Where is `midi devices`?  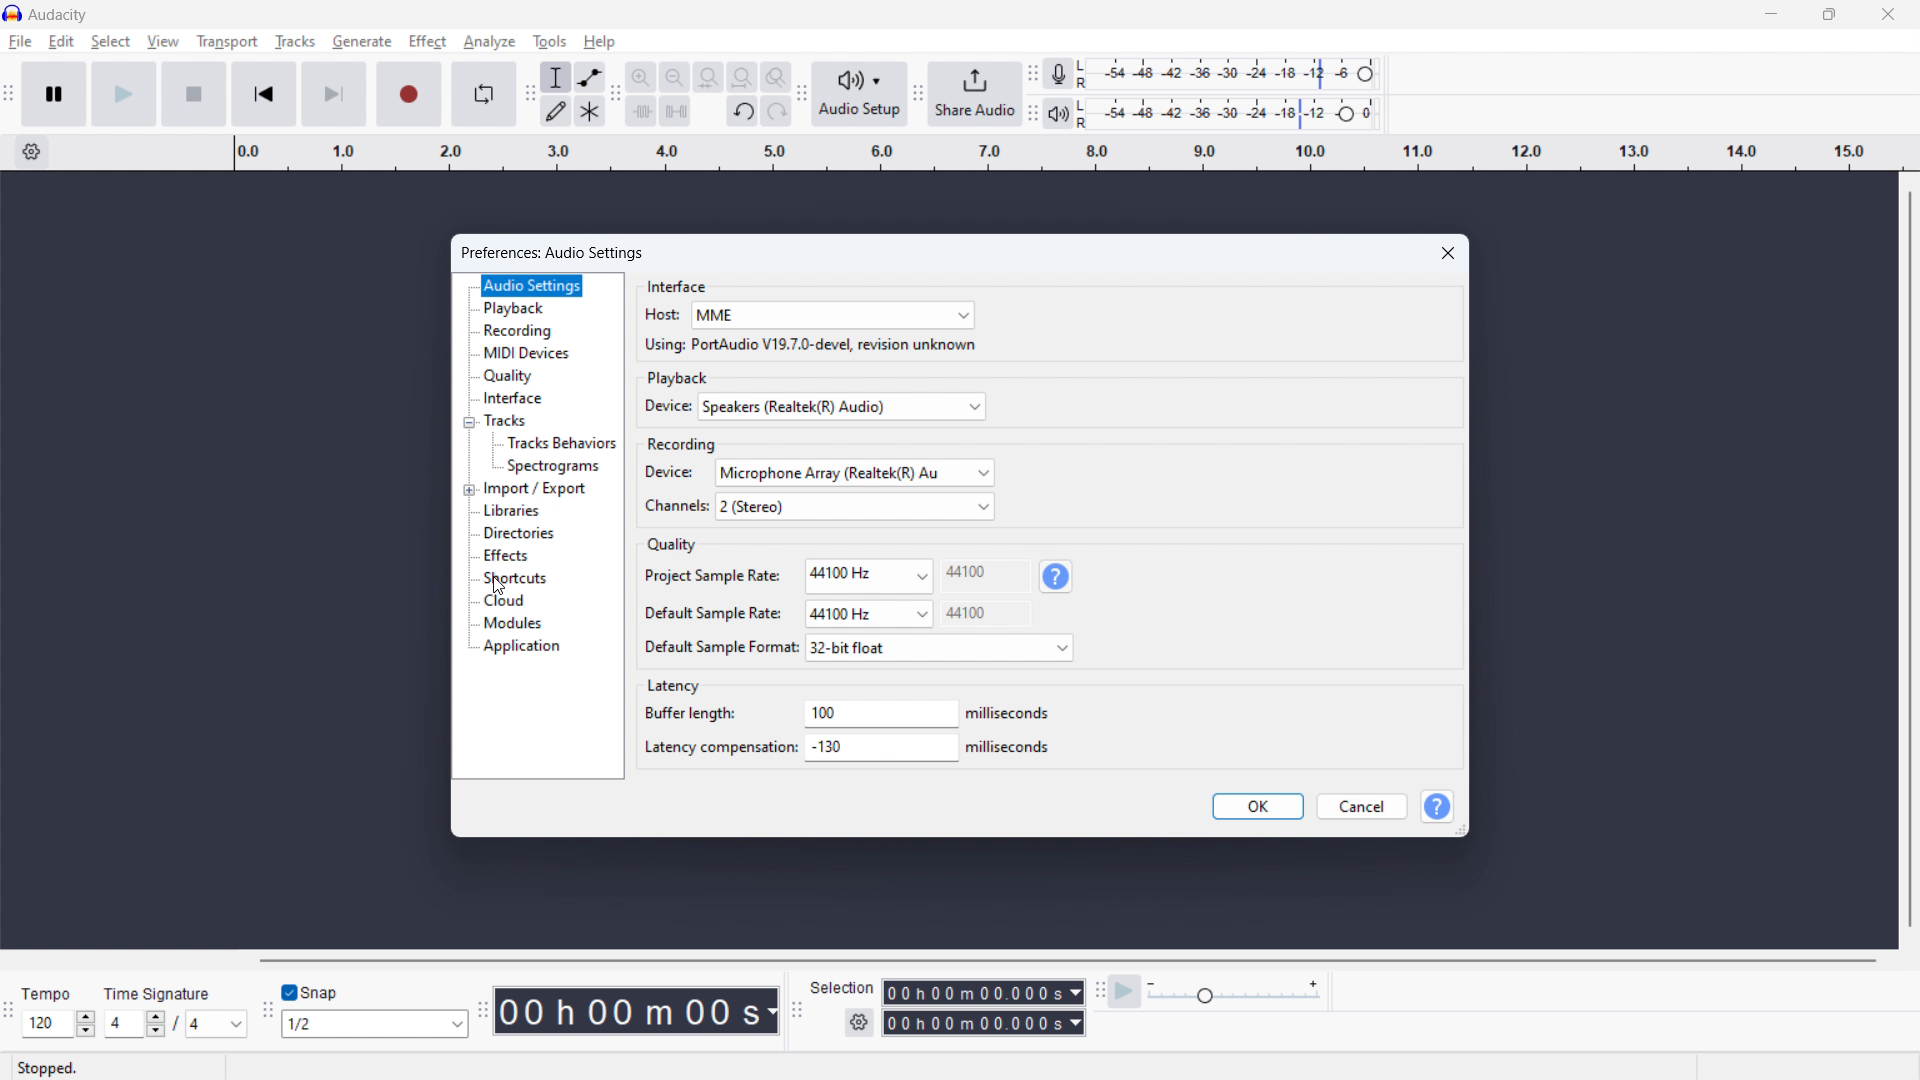
midi devices is located at coordinates (527, 352).